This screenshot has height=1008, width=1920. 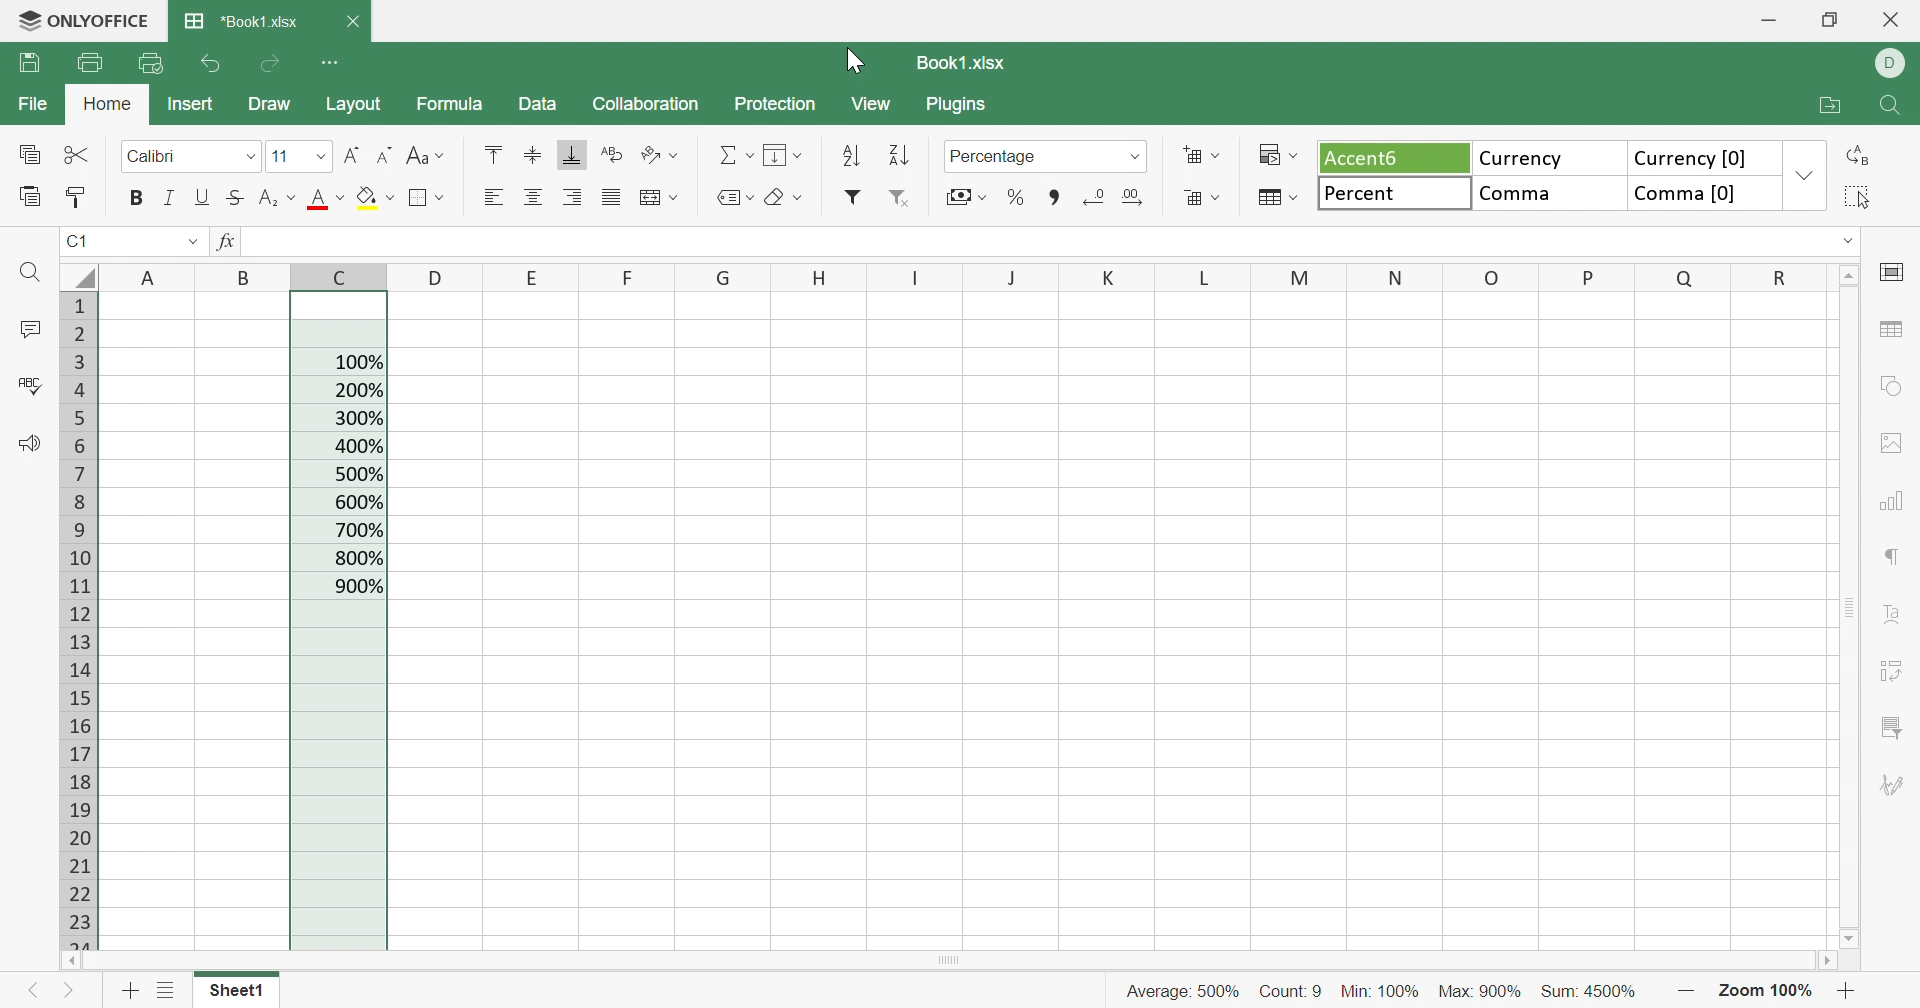 What do you see at coordinates (26, 329) in the screenshot?
I see `Comments` at bounding box center [26, 329].